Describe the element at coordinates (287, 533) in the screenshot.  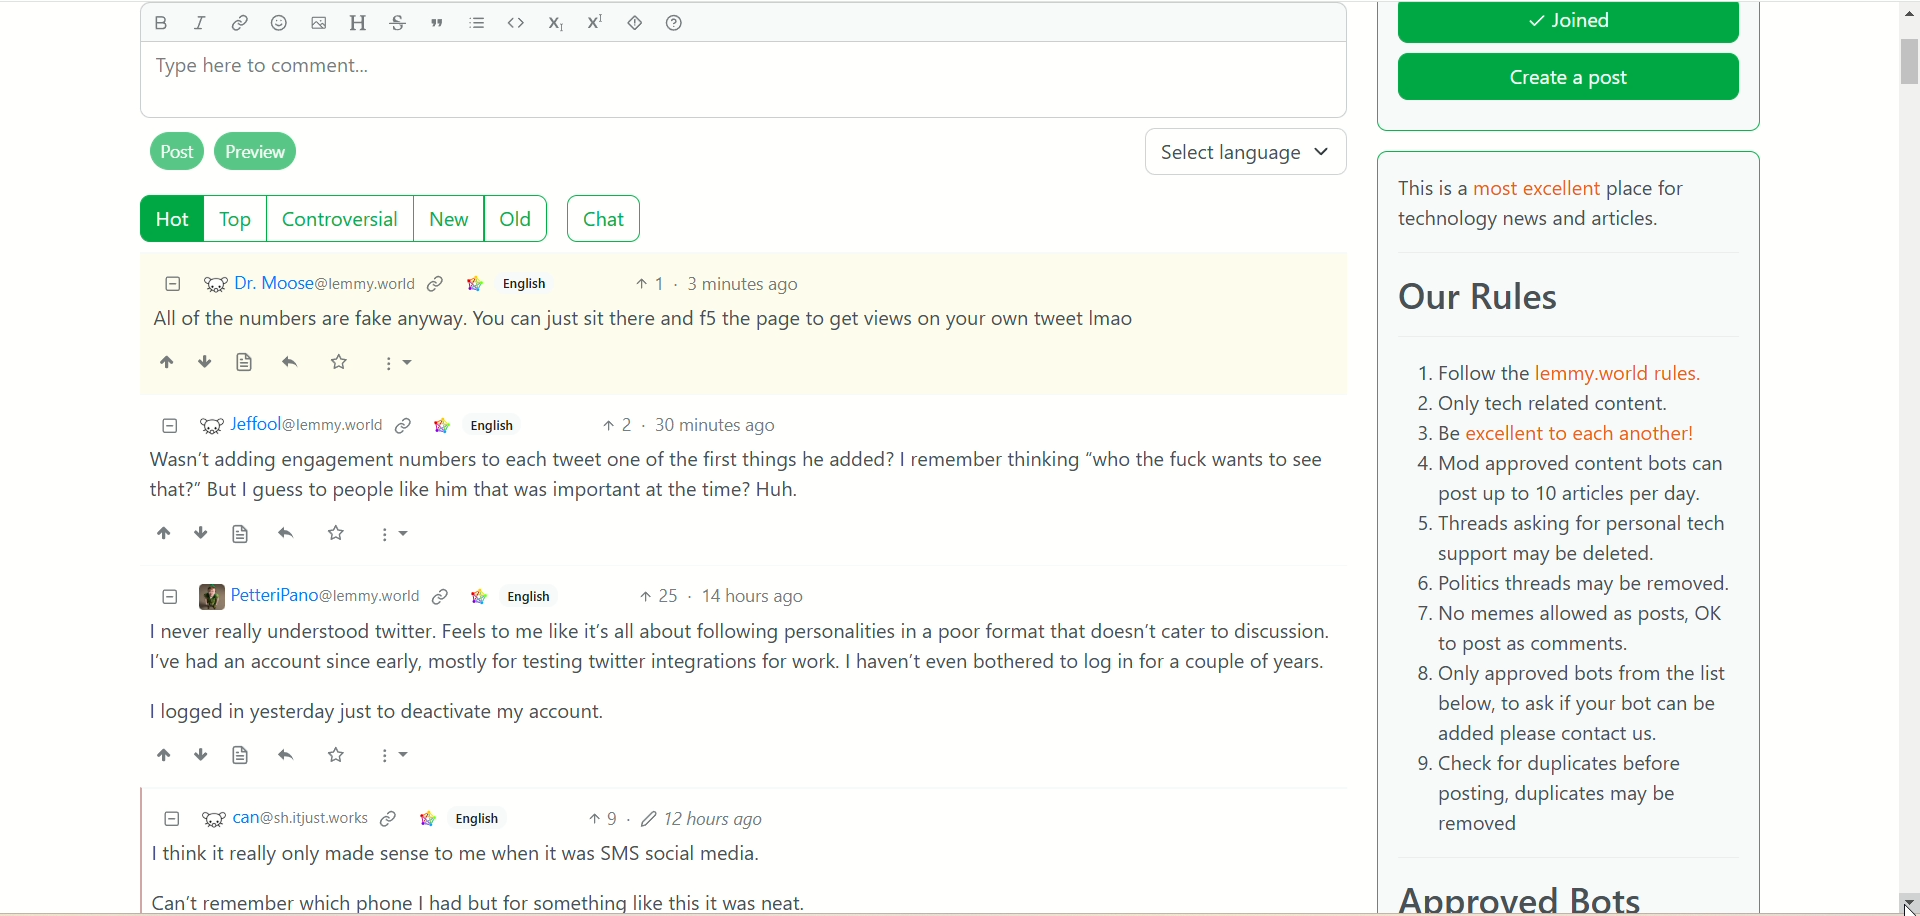
I see `Share` at that location.